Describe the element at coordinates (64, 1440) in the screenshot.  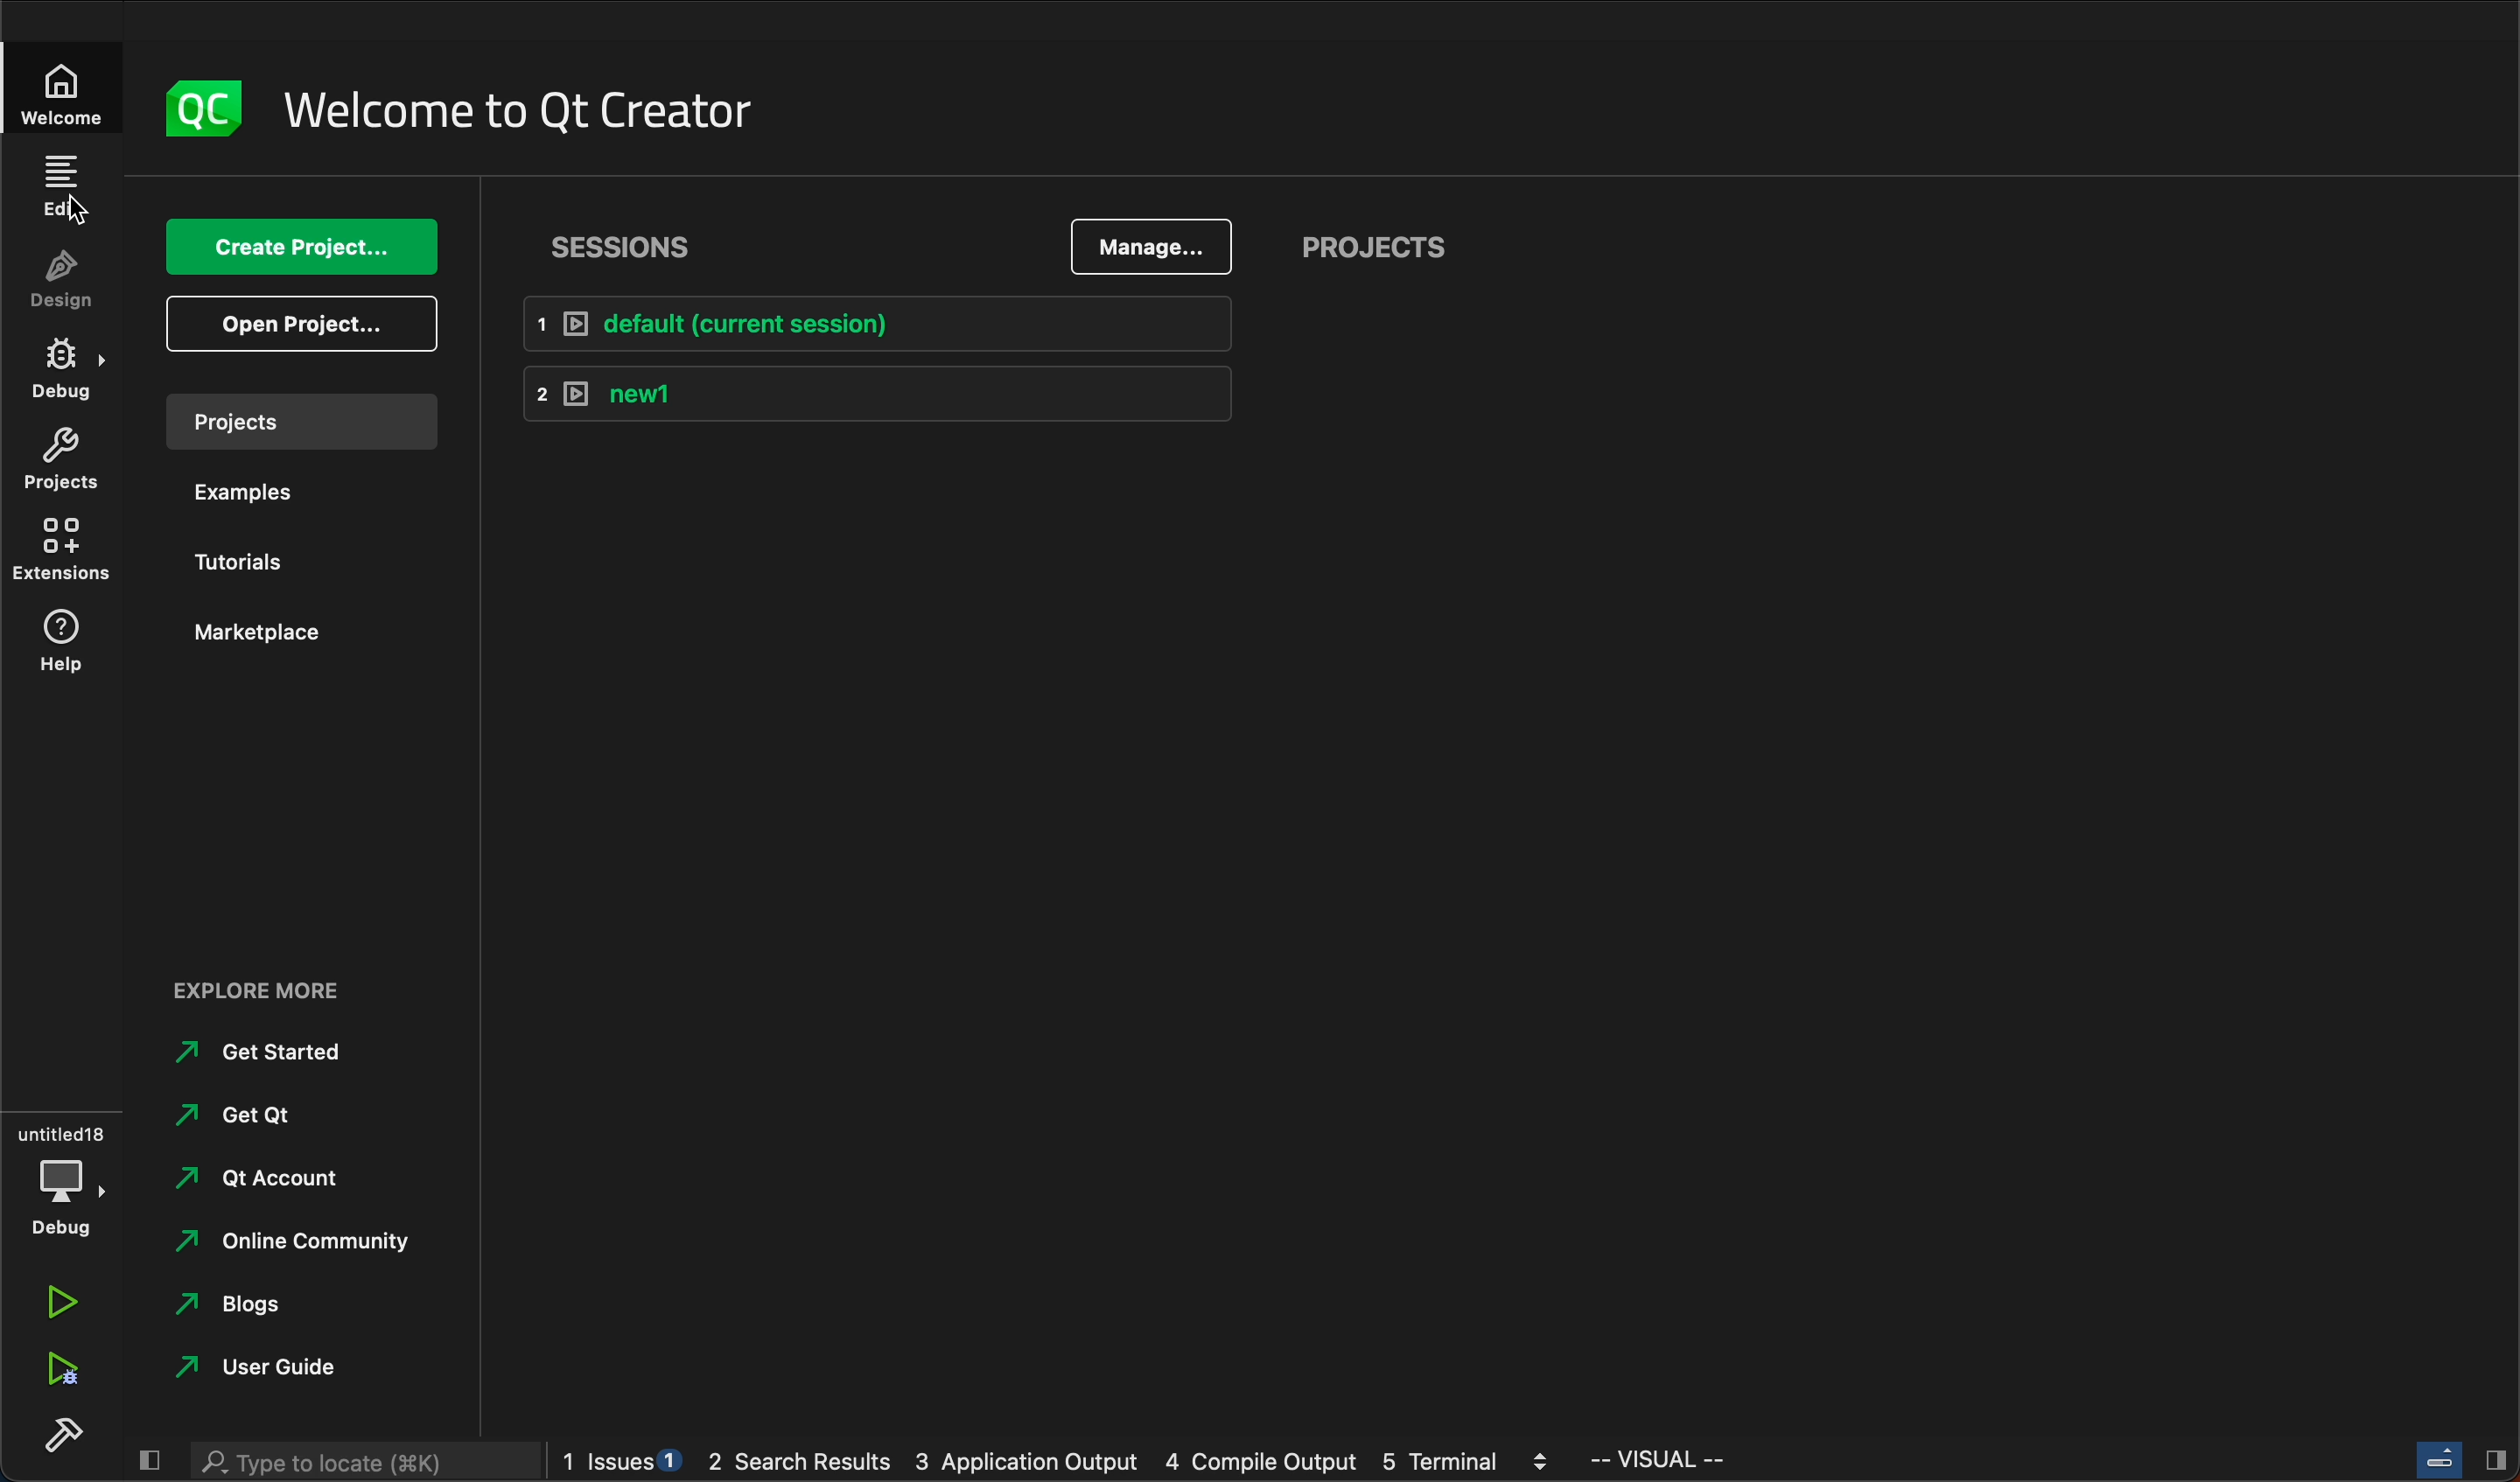
I see `build` at that location.